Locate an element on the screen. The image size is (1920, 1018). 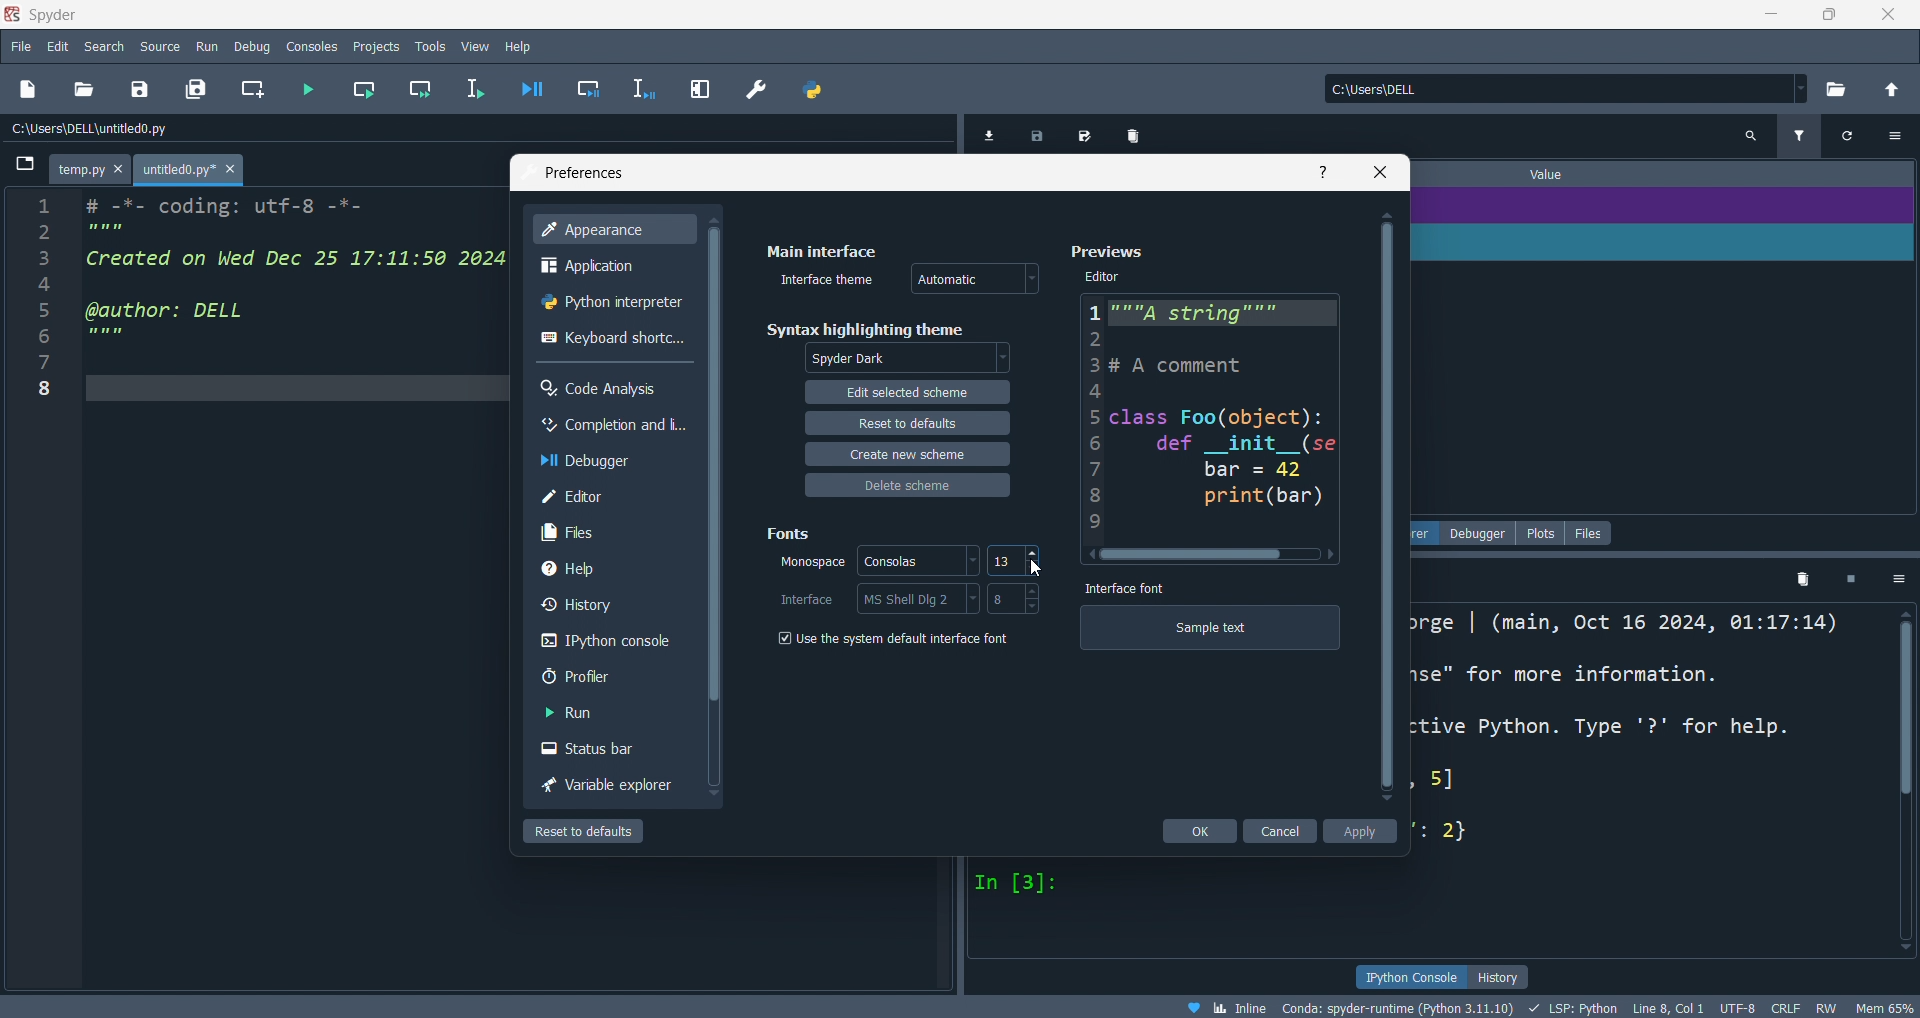
scrollbar is located at coordinates (1902, 786).